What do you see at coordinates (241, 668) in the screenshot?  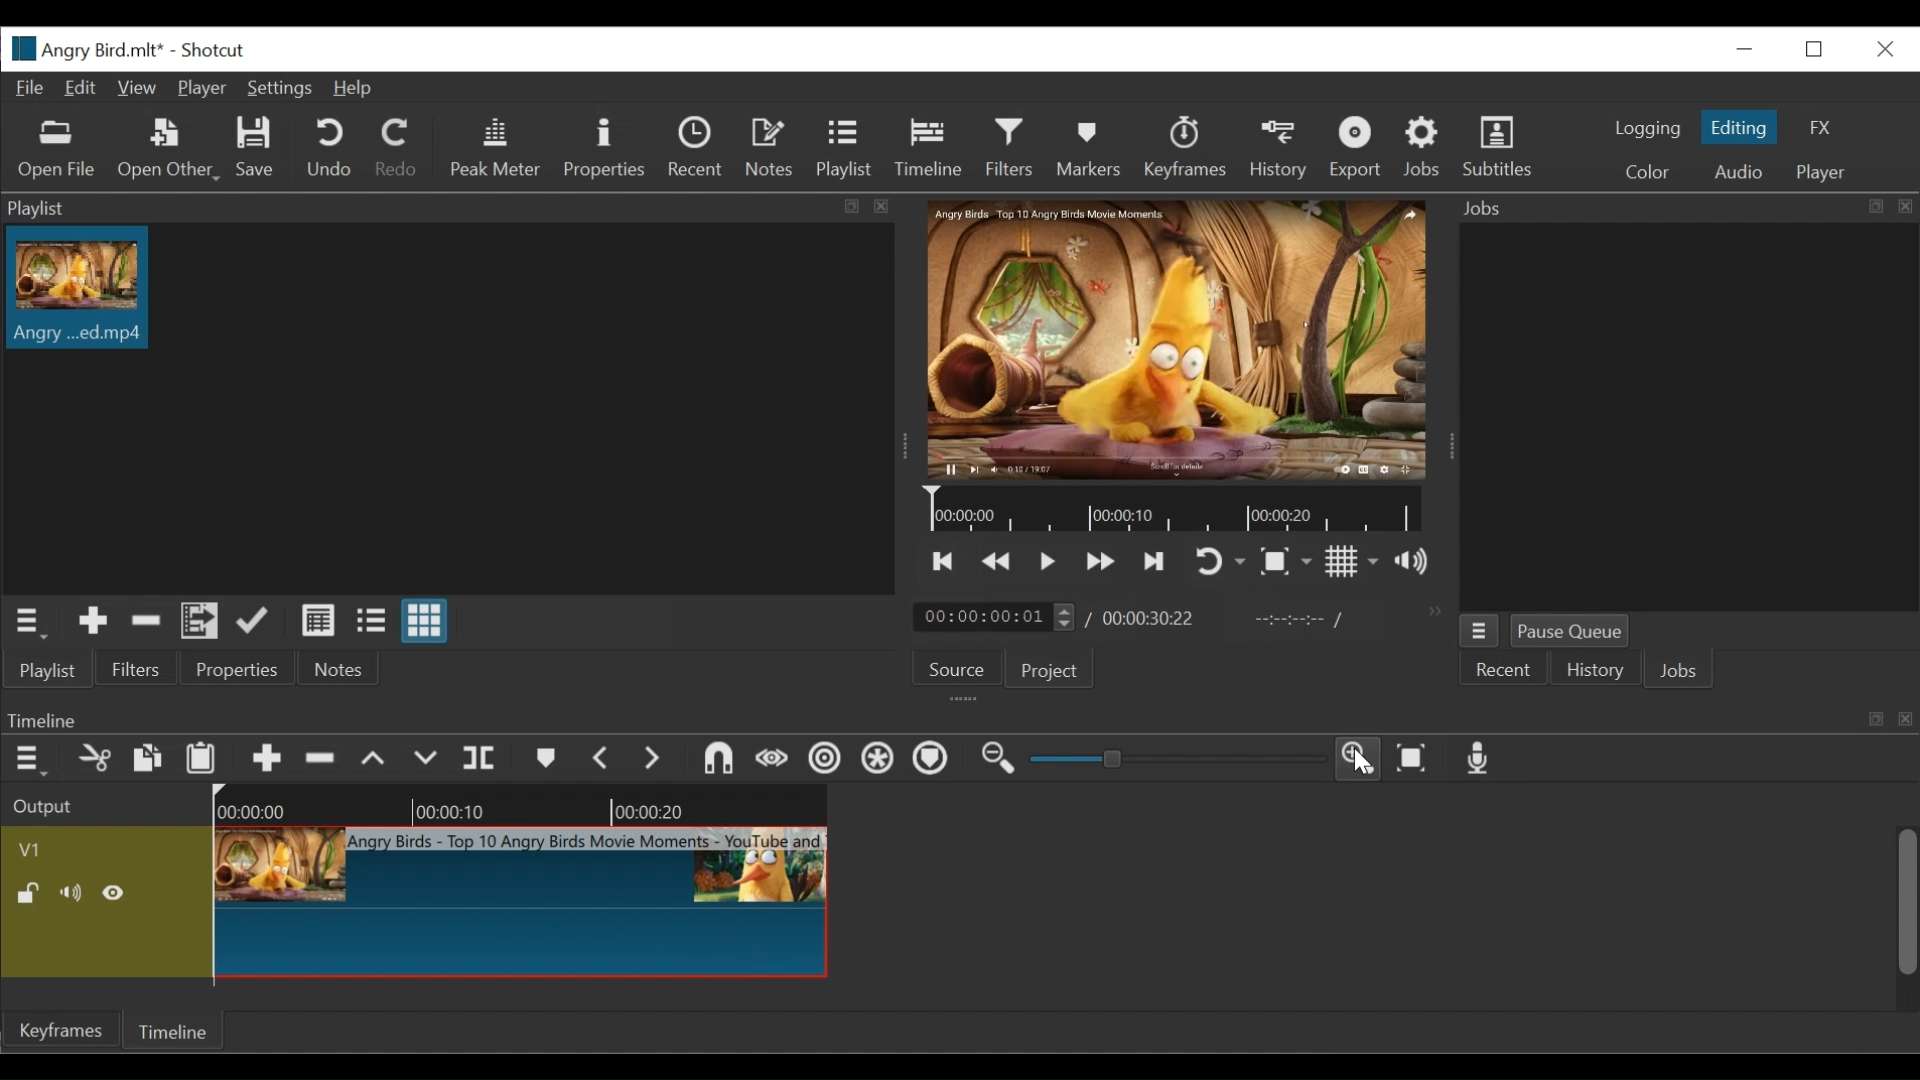 I see `Properties` at bounding box center [241, 668].